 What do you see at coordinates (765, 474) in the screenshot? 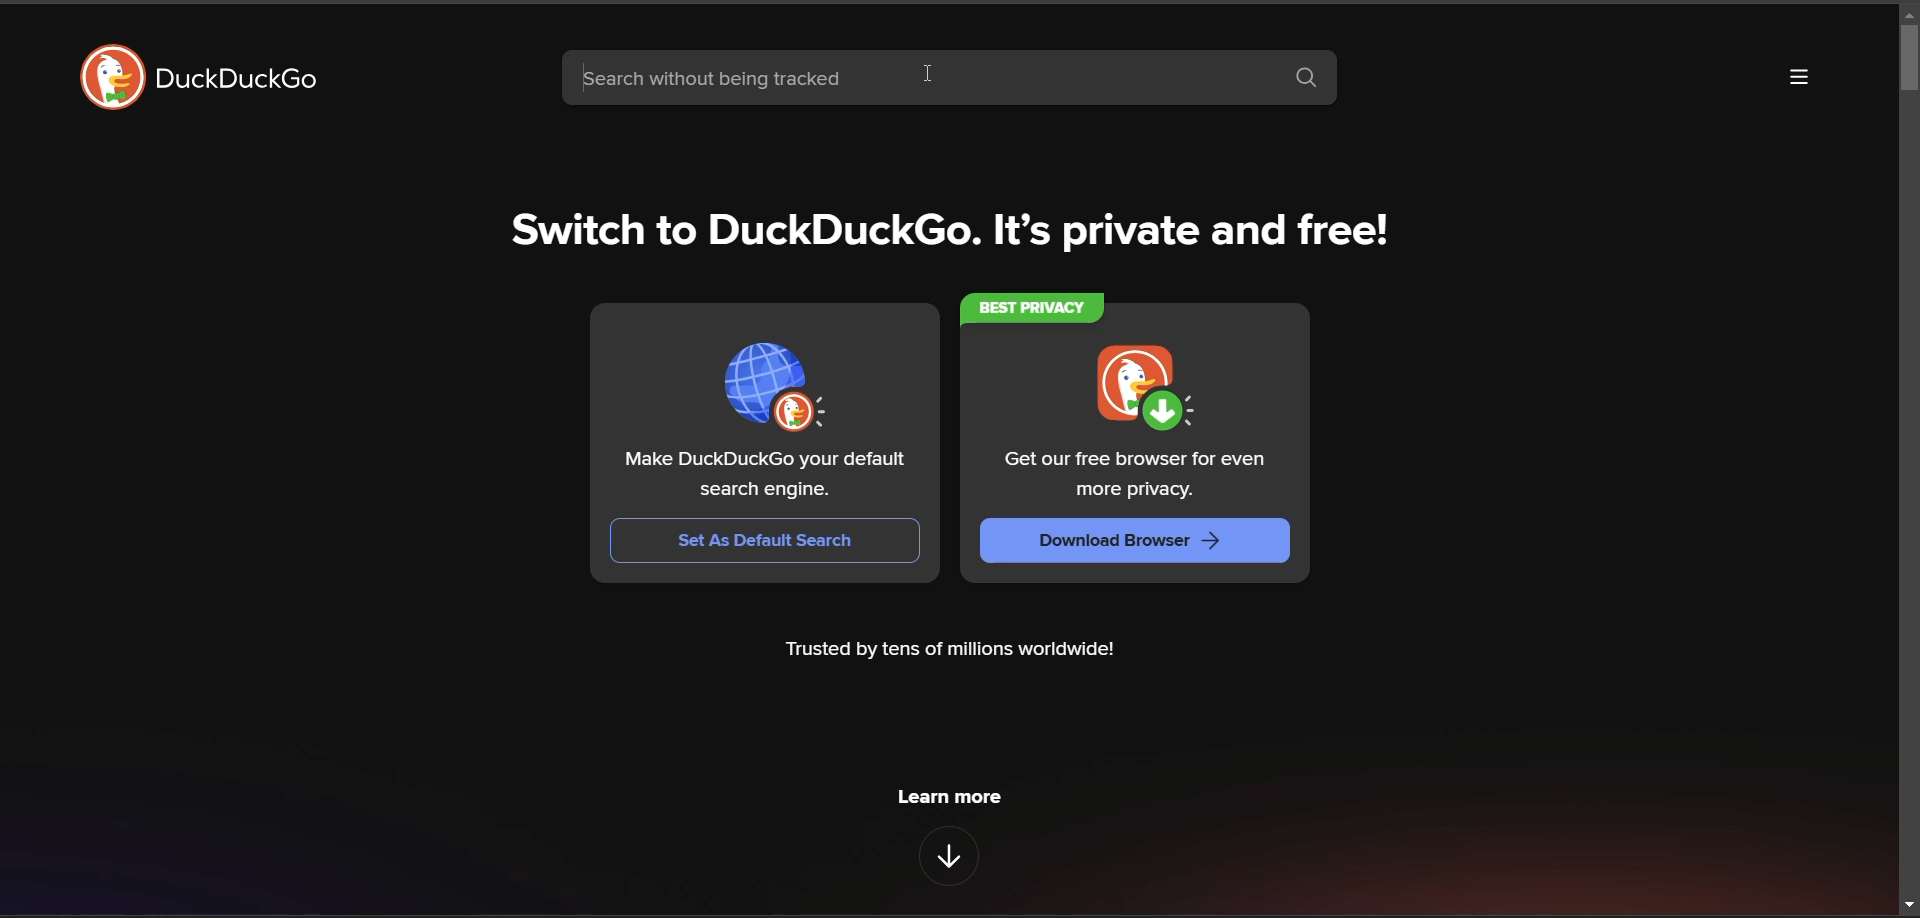
I see `Make DuckDuckGo your default search engine.` at bounding box center [765, 474].